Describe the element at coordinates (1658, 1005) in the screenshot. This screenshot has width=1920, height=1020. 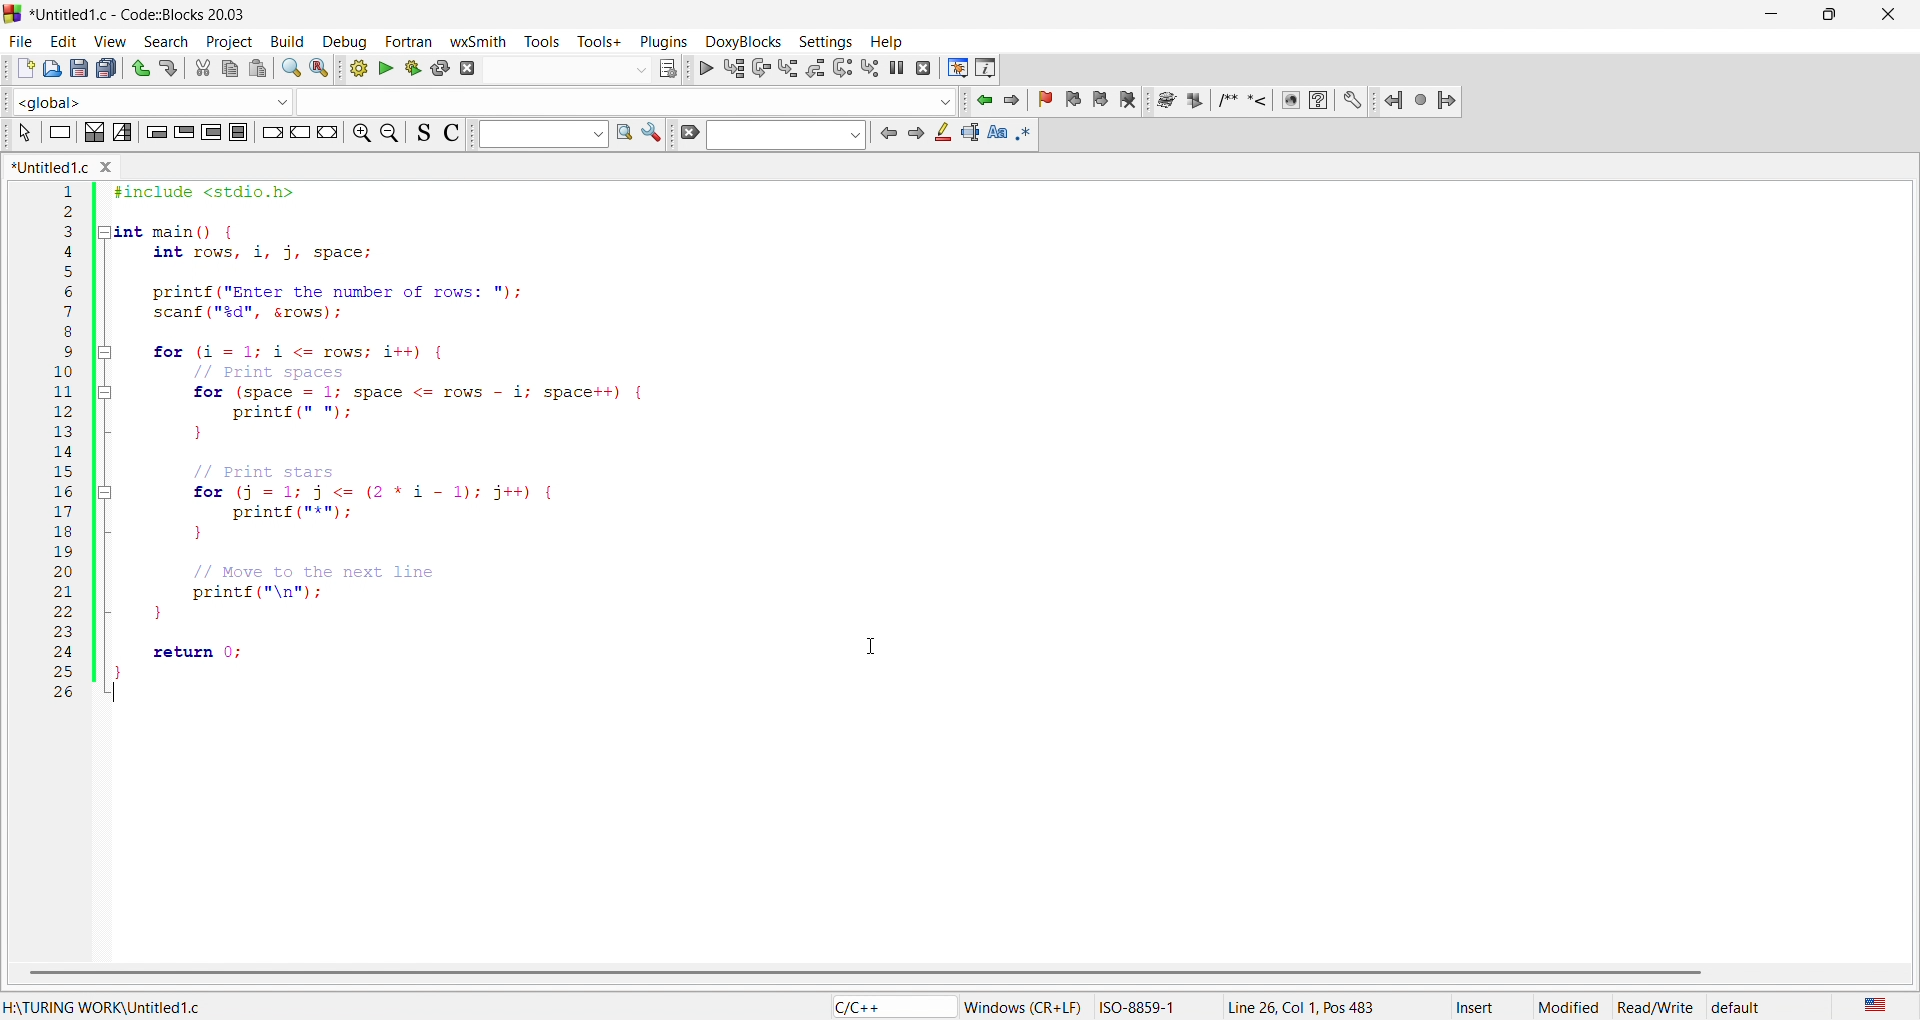
I see `read/write` at that location.